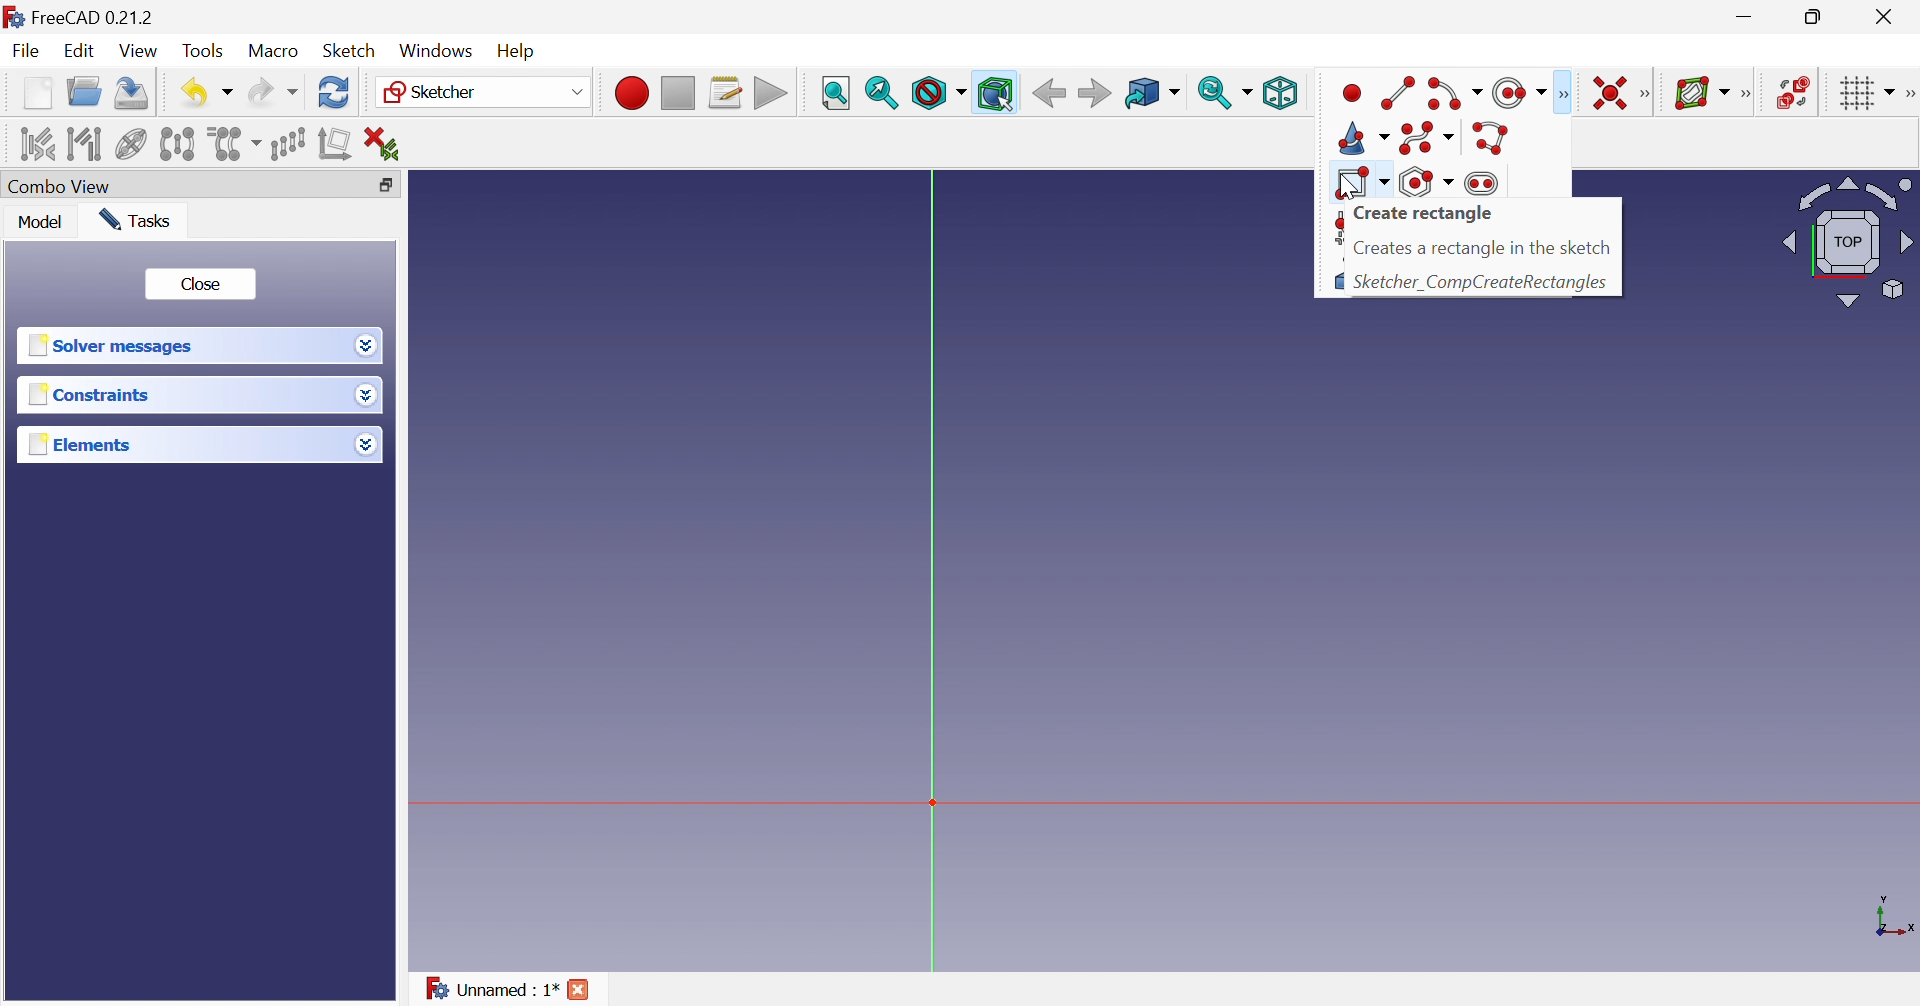  I want to click on Sketcher, so click(482, 91).